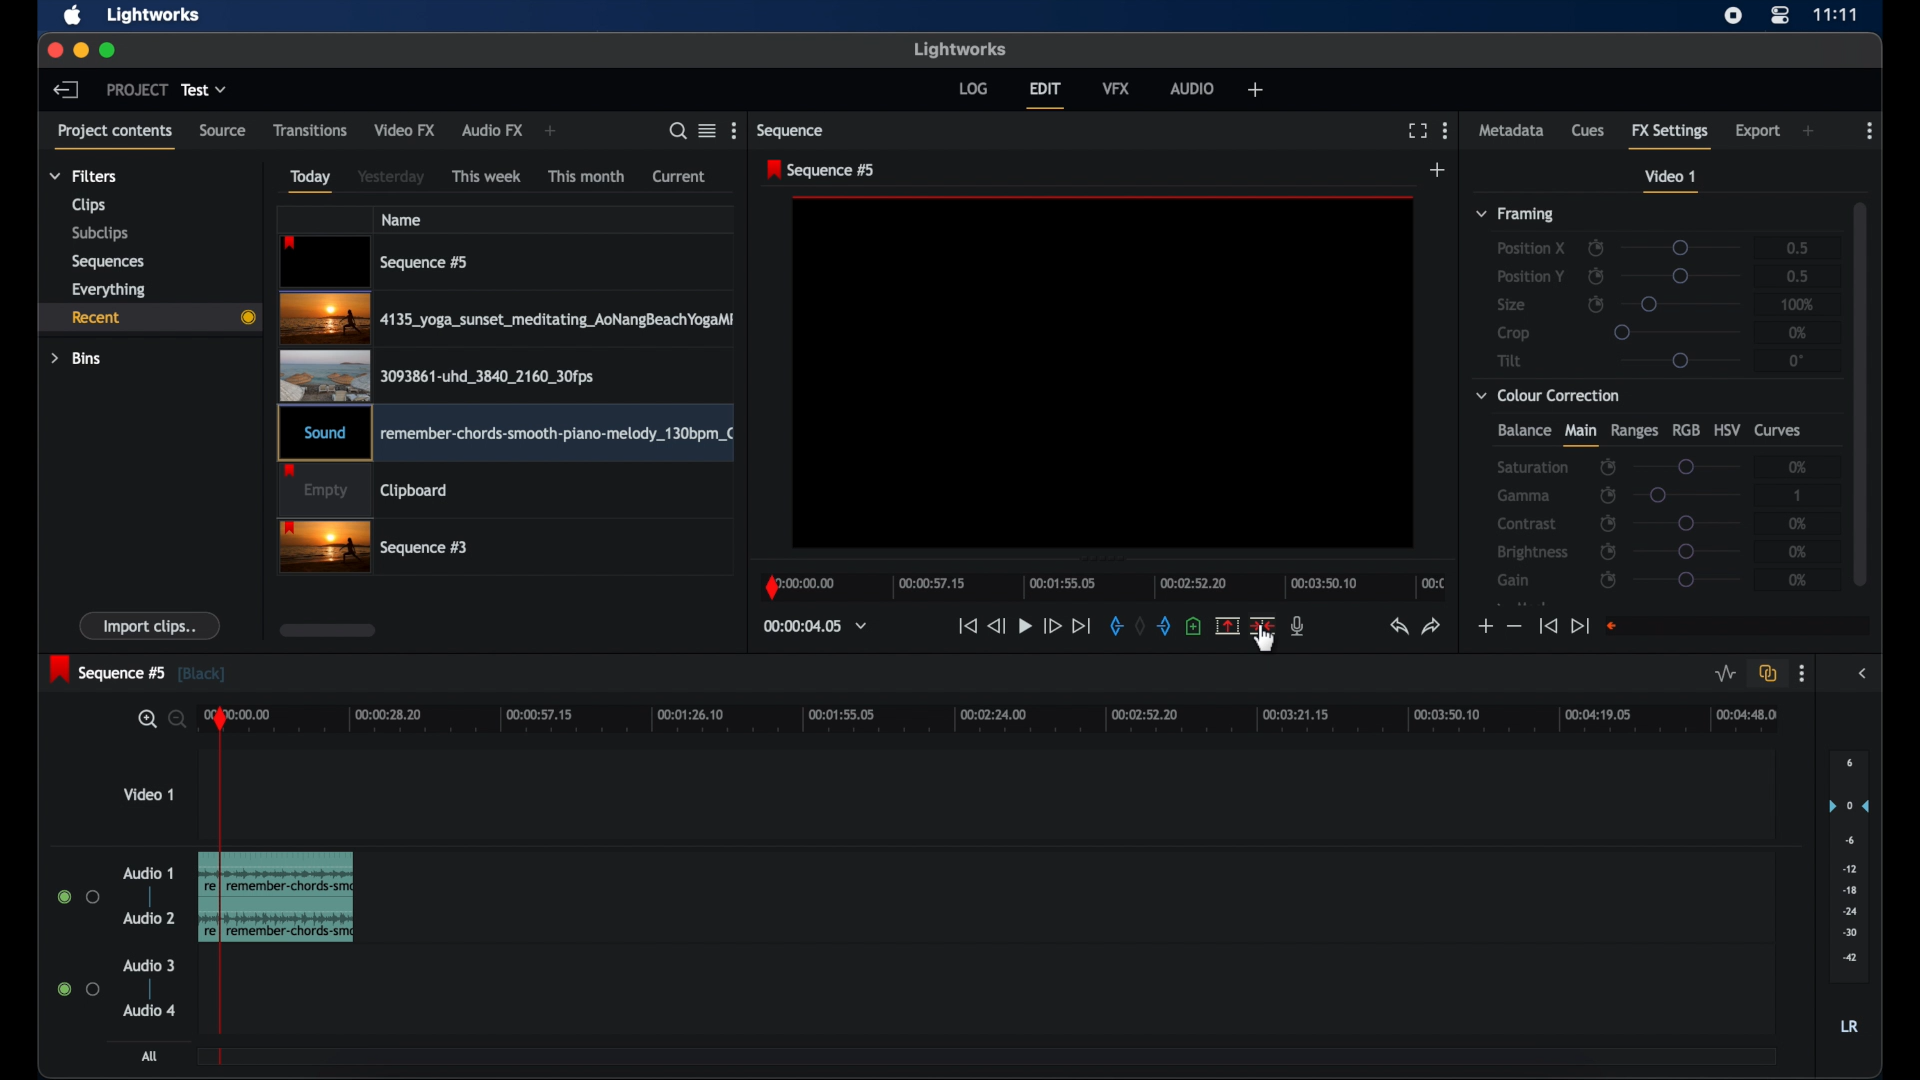 The width and height of the screenshot is (1920, 1080). I want to click on timeline , so click(1102, 588).